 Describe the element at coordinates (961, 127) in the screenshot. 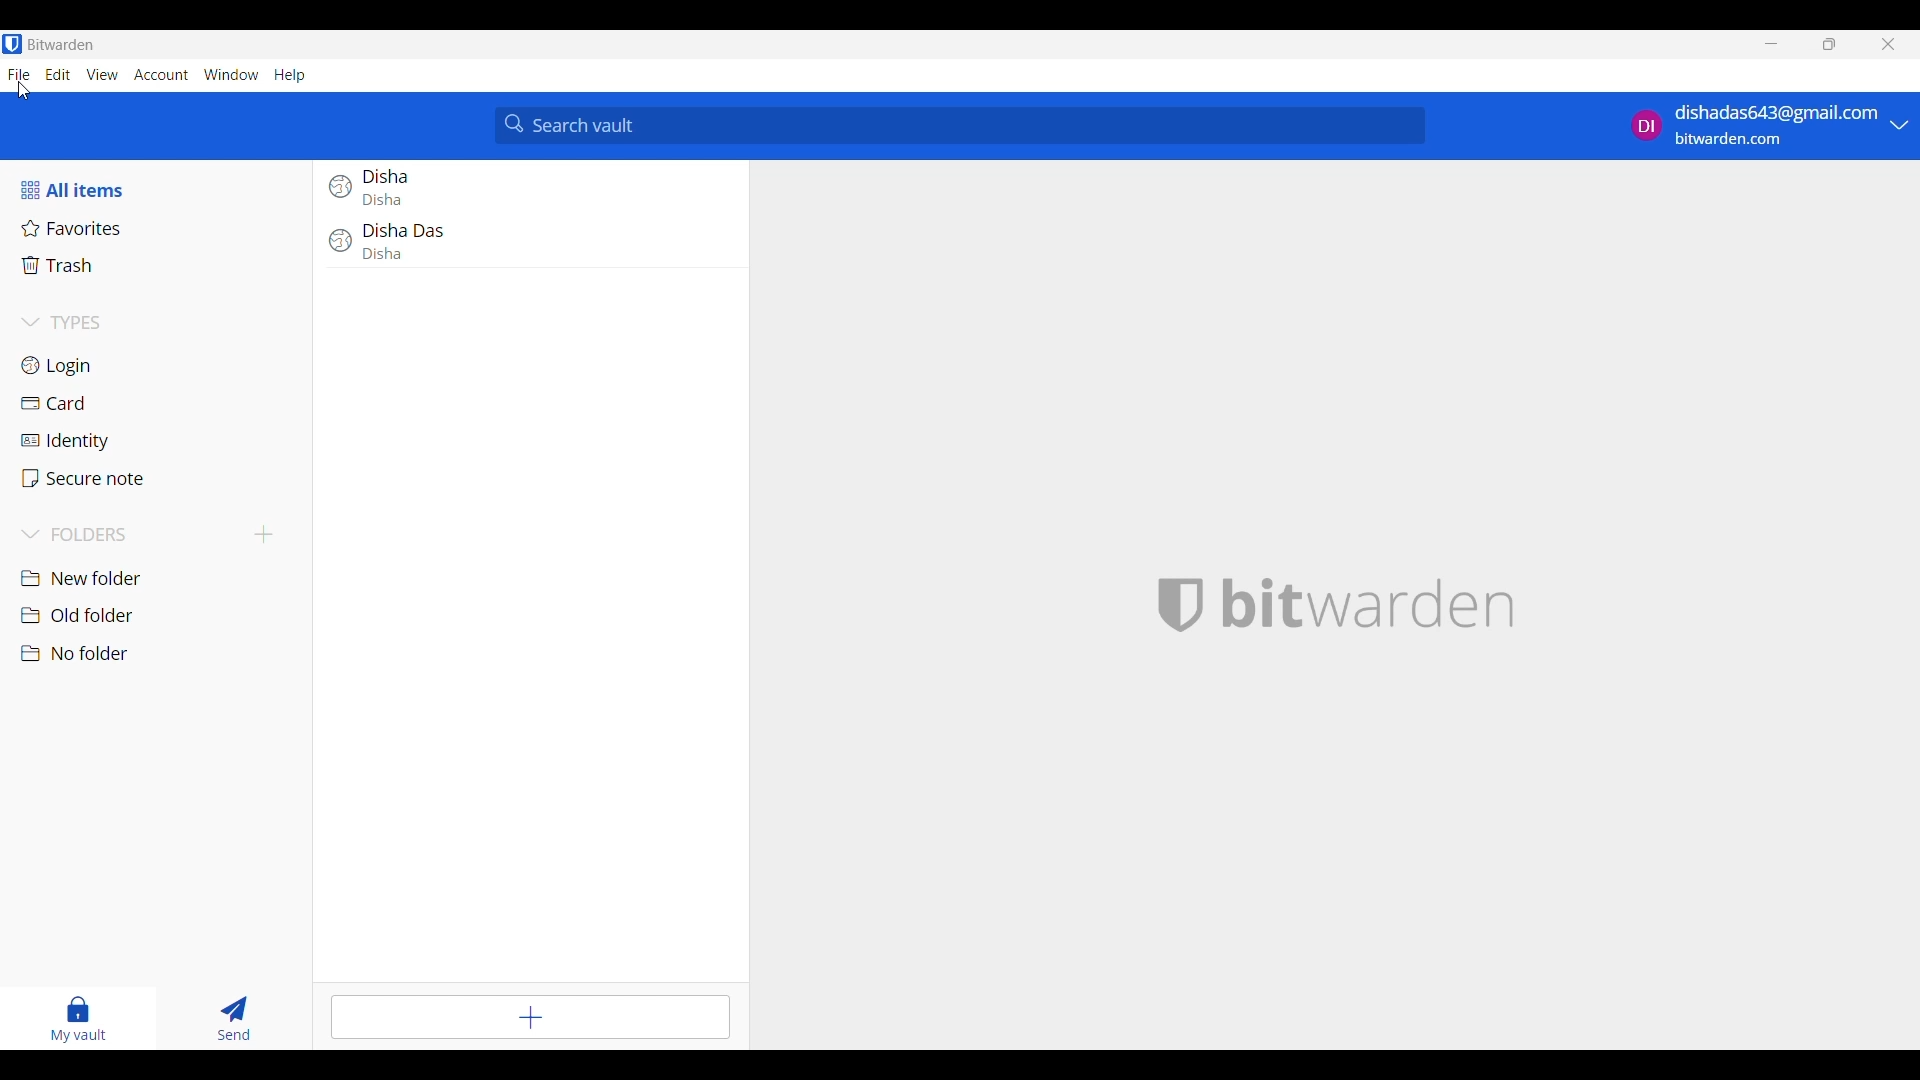

I see `Search vault` at that location.